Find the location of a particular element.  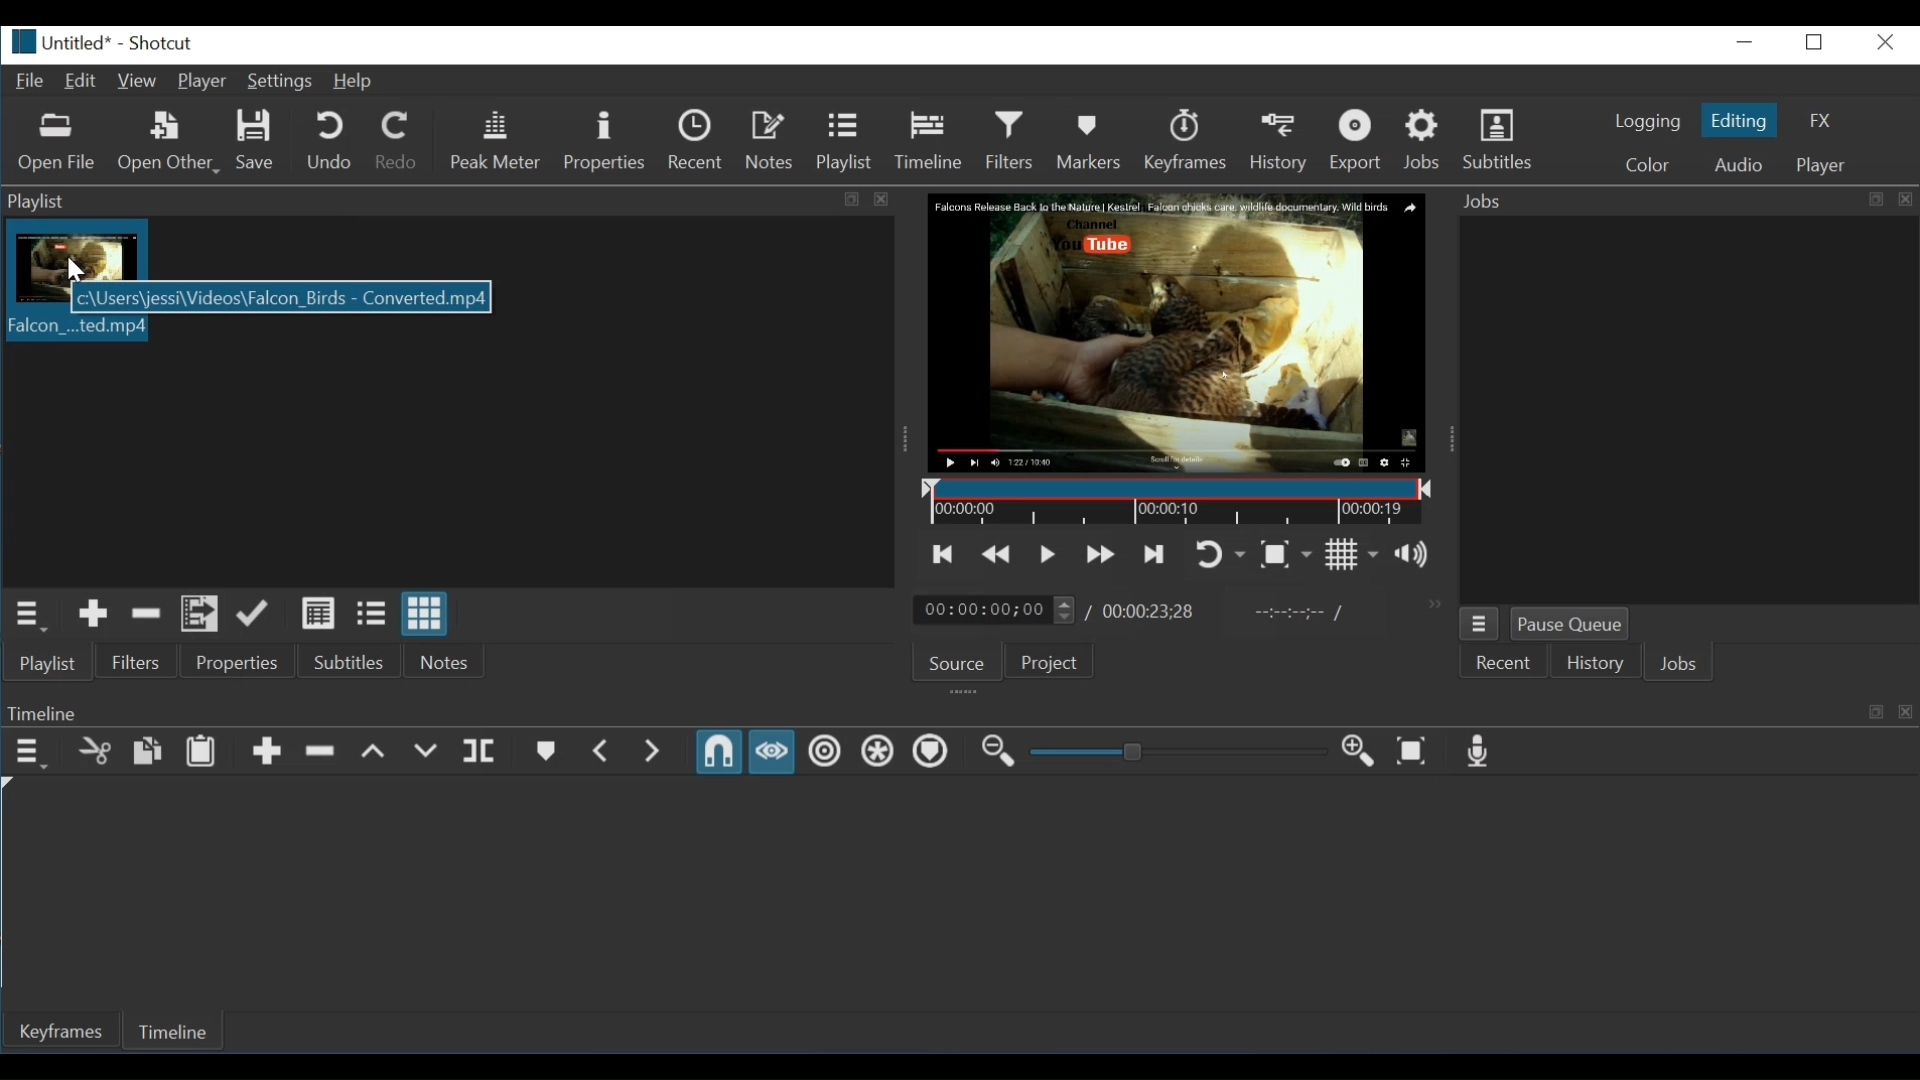

Redo is located at coordinates (397, 140).